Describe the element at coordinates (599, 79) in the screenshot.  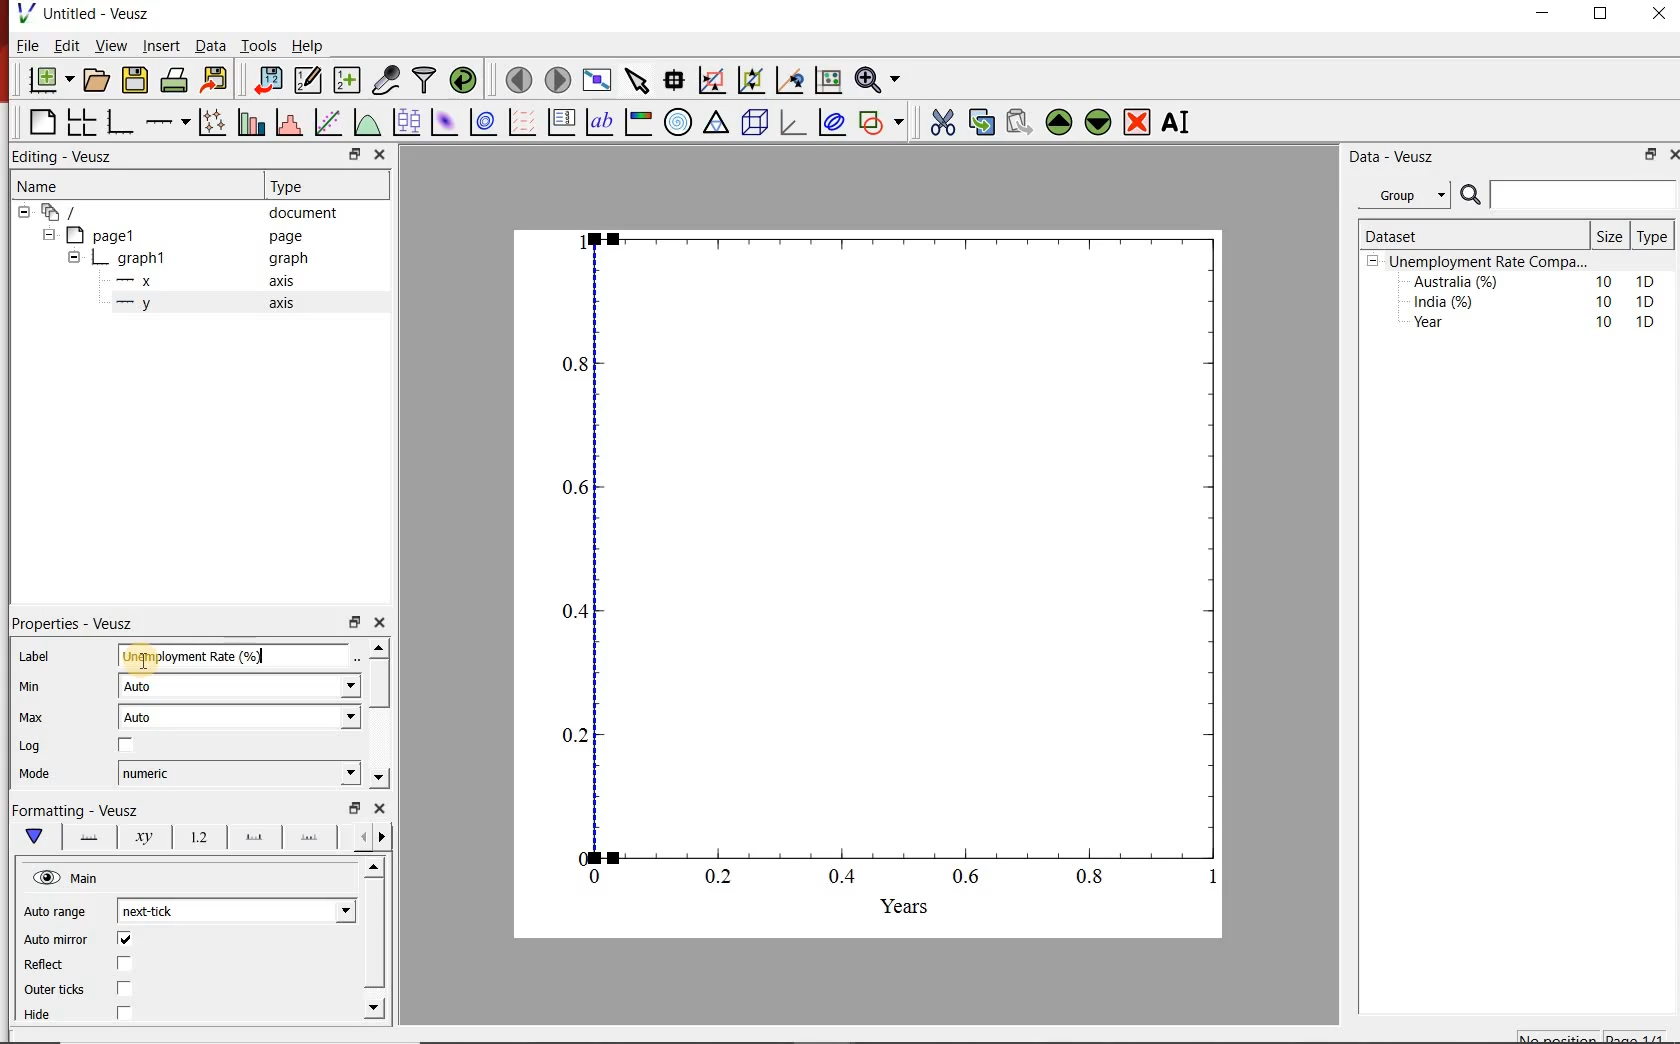
I see `view plot on full screen` at that location.